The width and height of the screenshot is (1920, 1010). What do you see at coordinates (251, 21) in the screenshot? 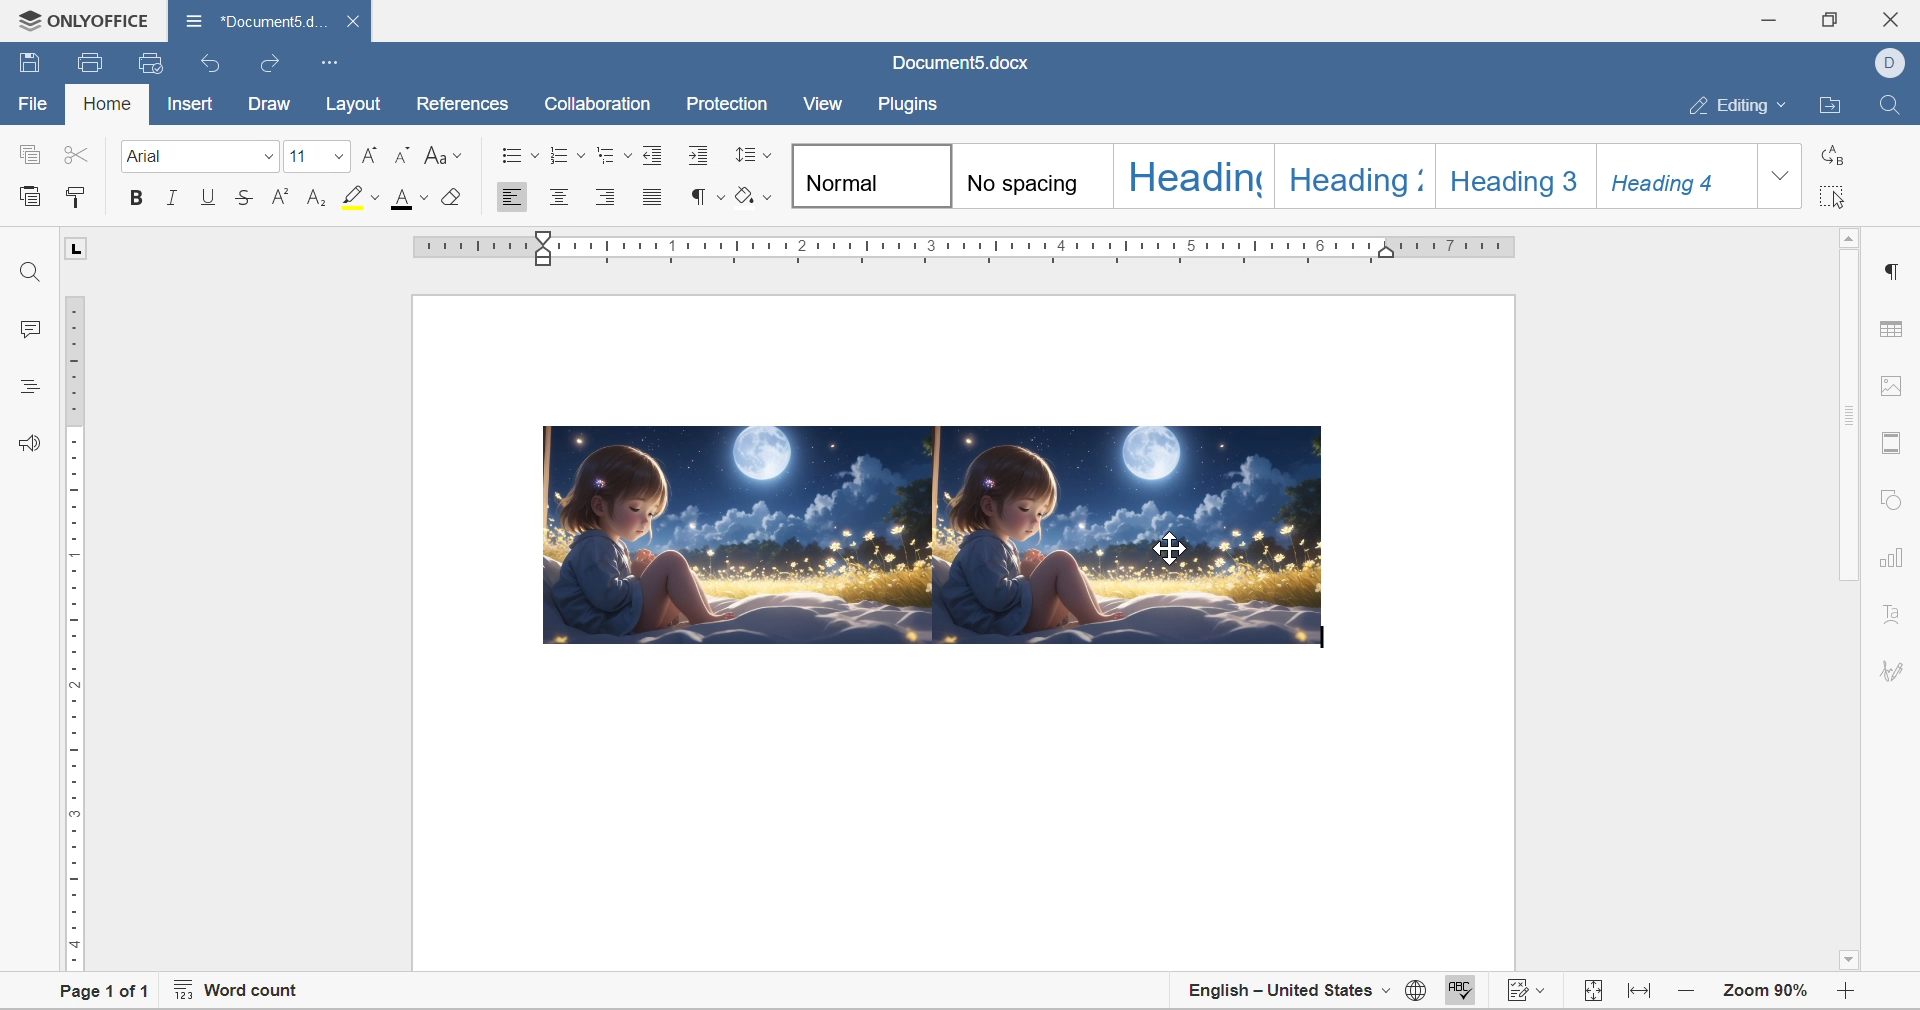
I see `document5.docx` at bounding box center [251, 21].